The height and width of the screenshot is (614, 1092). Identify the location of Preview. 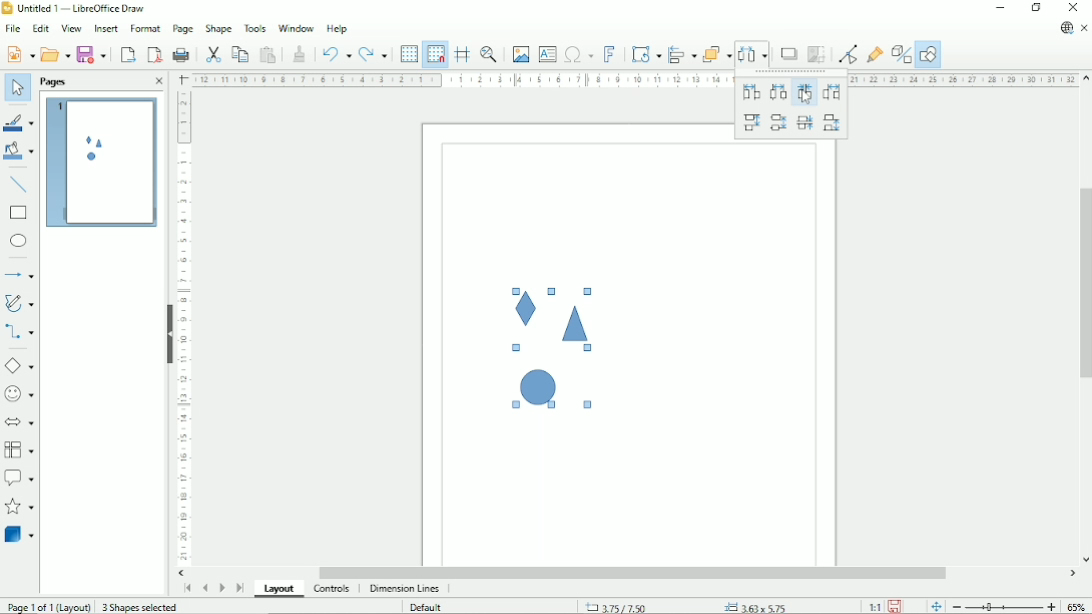
(99, 163).